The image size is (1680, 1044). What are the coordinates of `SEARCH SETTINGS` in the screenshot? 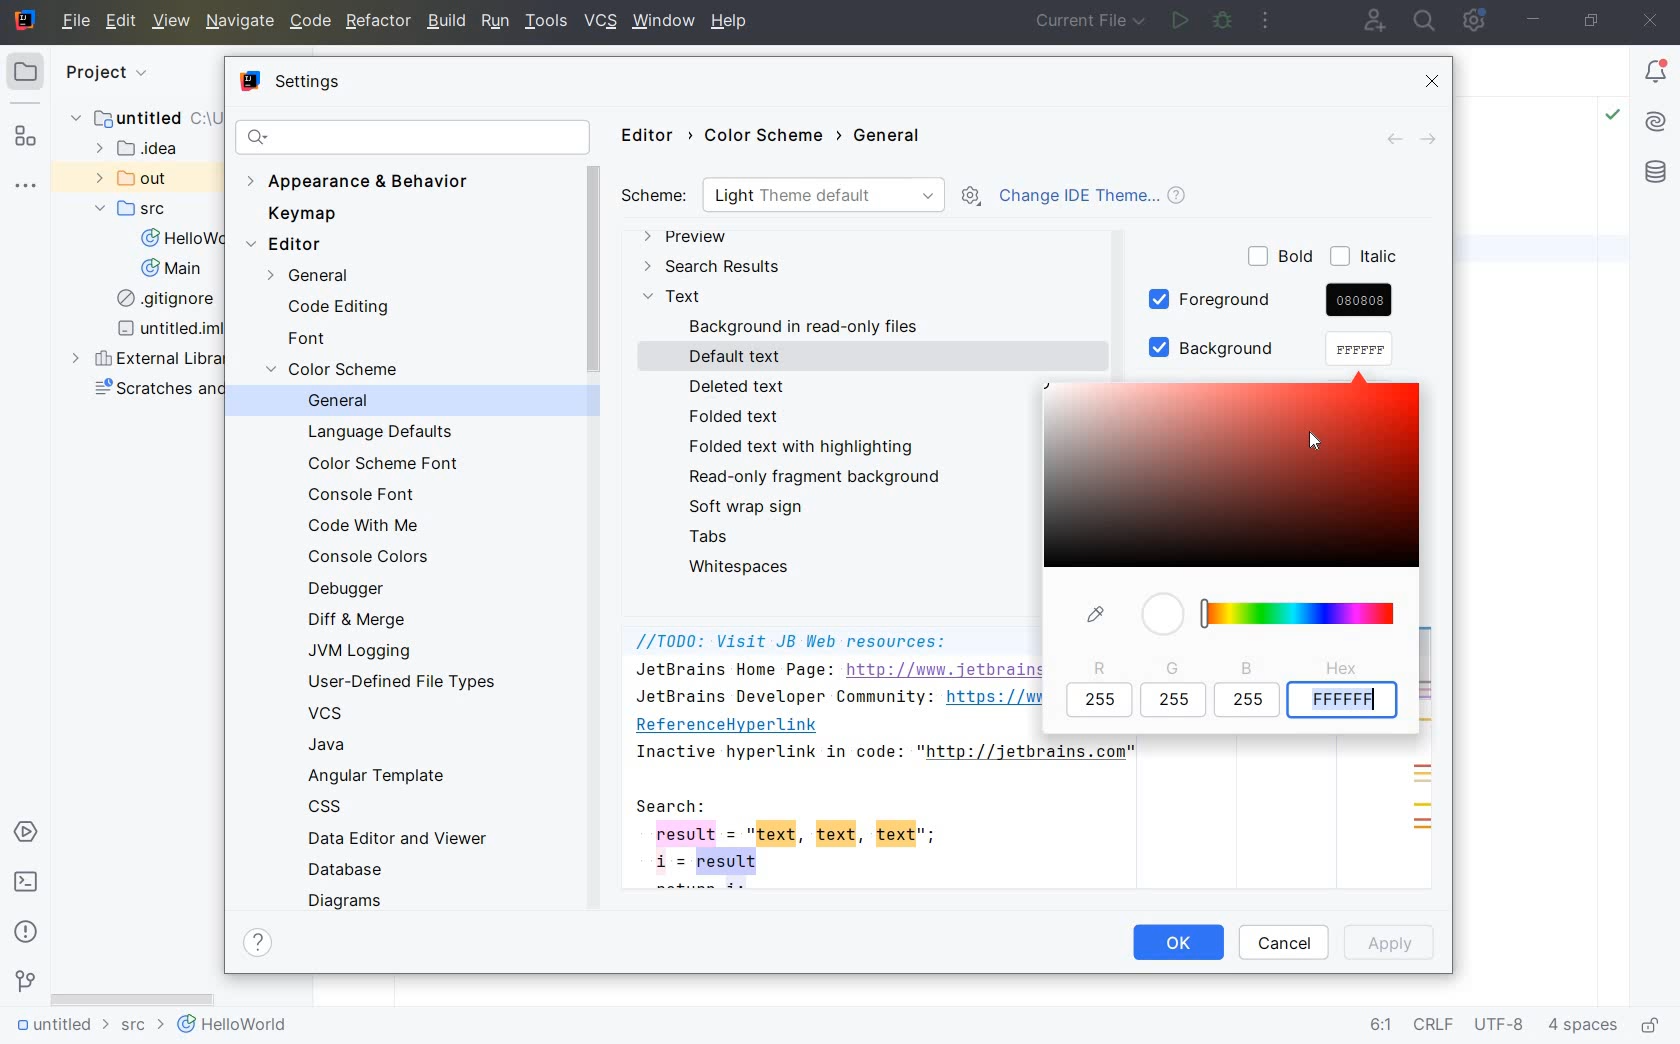 It's located at (413, 136).